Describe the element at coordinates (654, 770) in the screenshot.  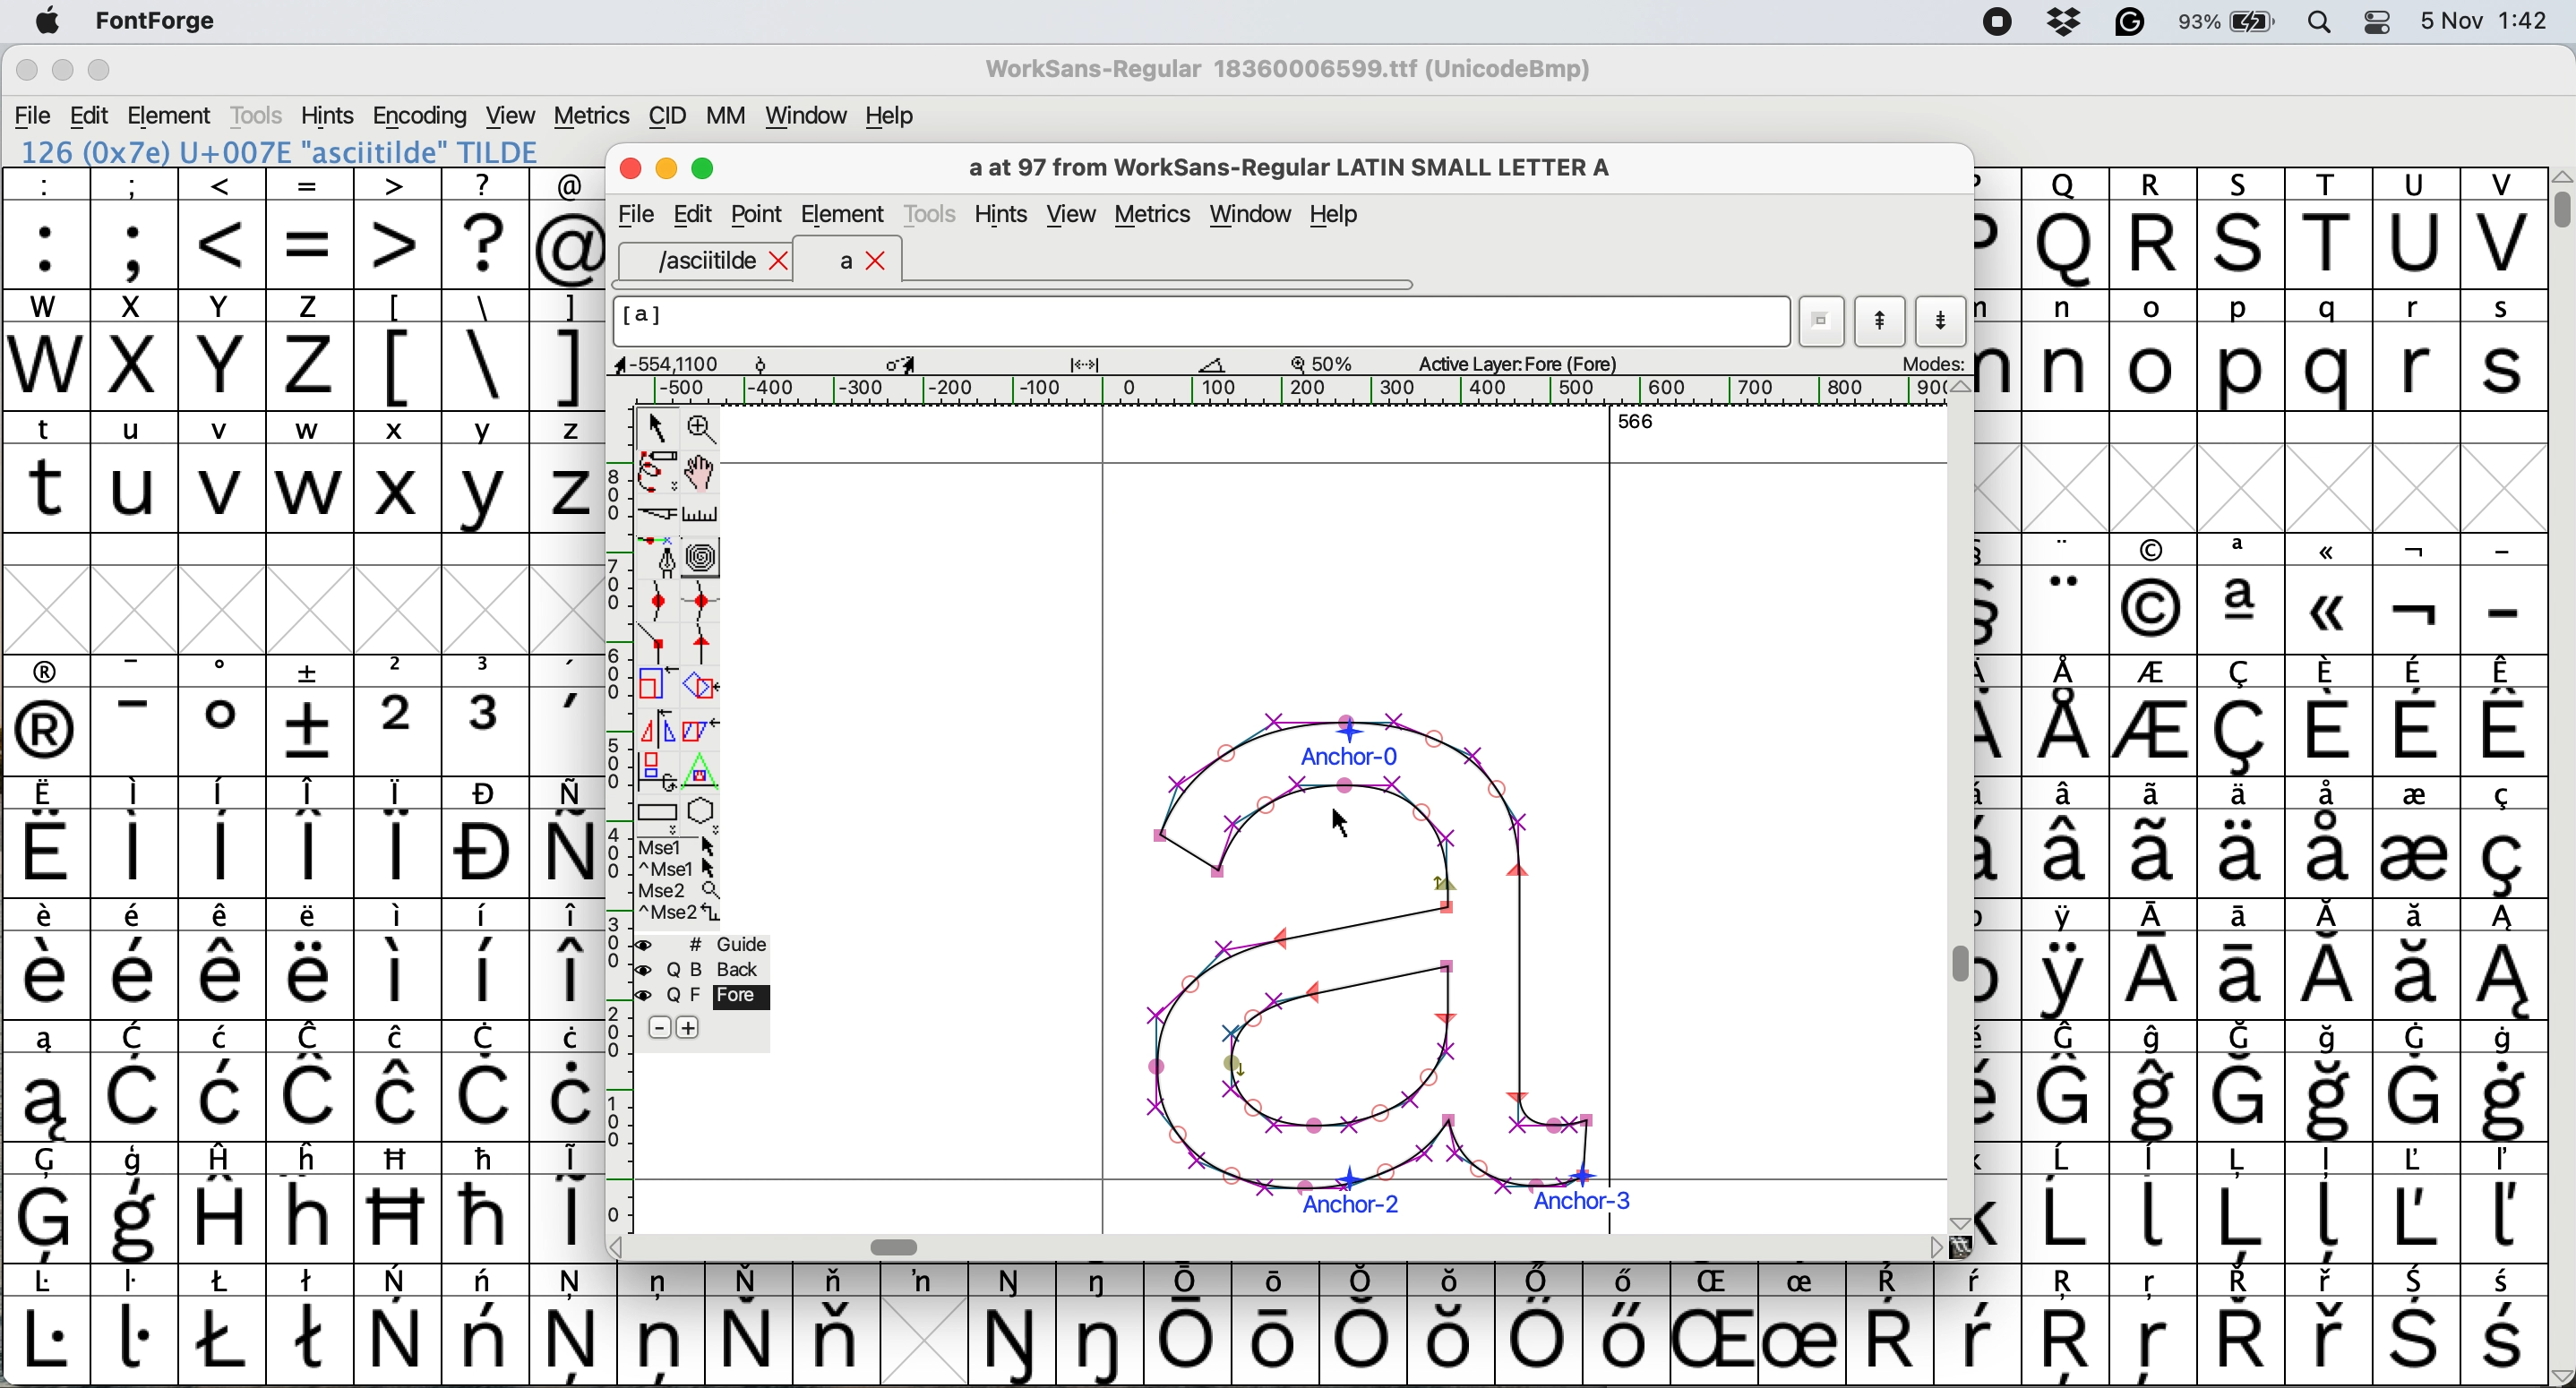
I see `rotat object in 3d and project back to plane` at that location.